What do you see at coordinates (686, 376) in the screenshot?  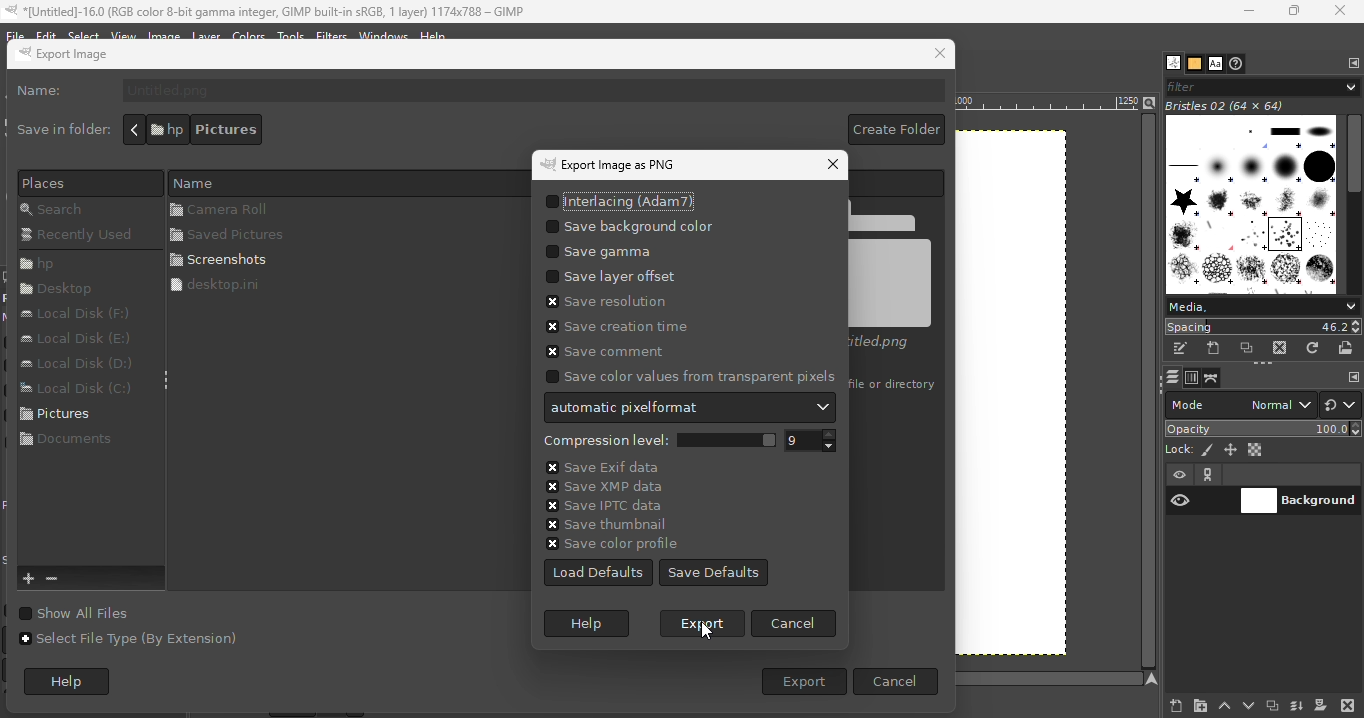 I see `Save color values from transparent pixels` at bounding box center [686, 376].